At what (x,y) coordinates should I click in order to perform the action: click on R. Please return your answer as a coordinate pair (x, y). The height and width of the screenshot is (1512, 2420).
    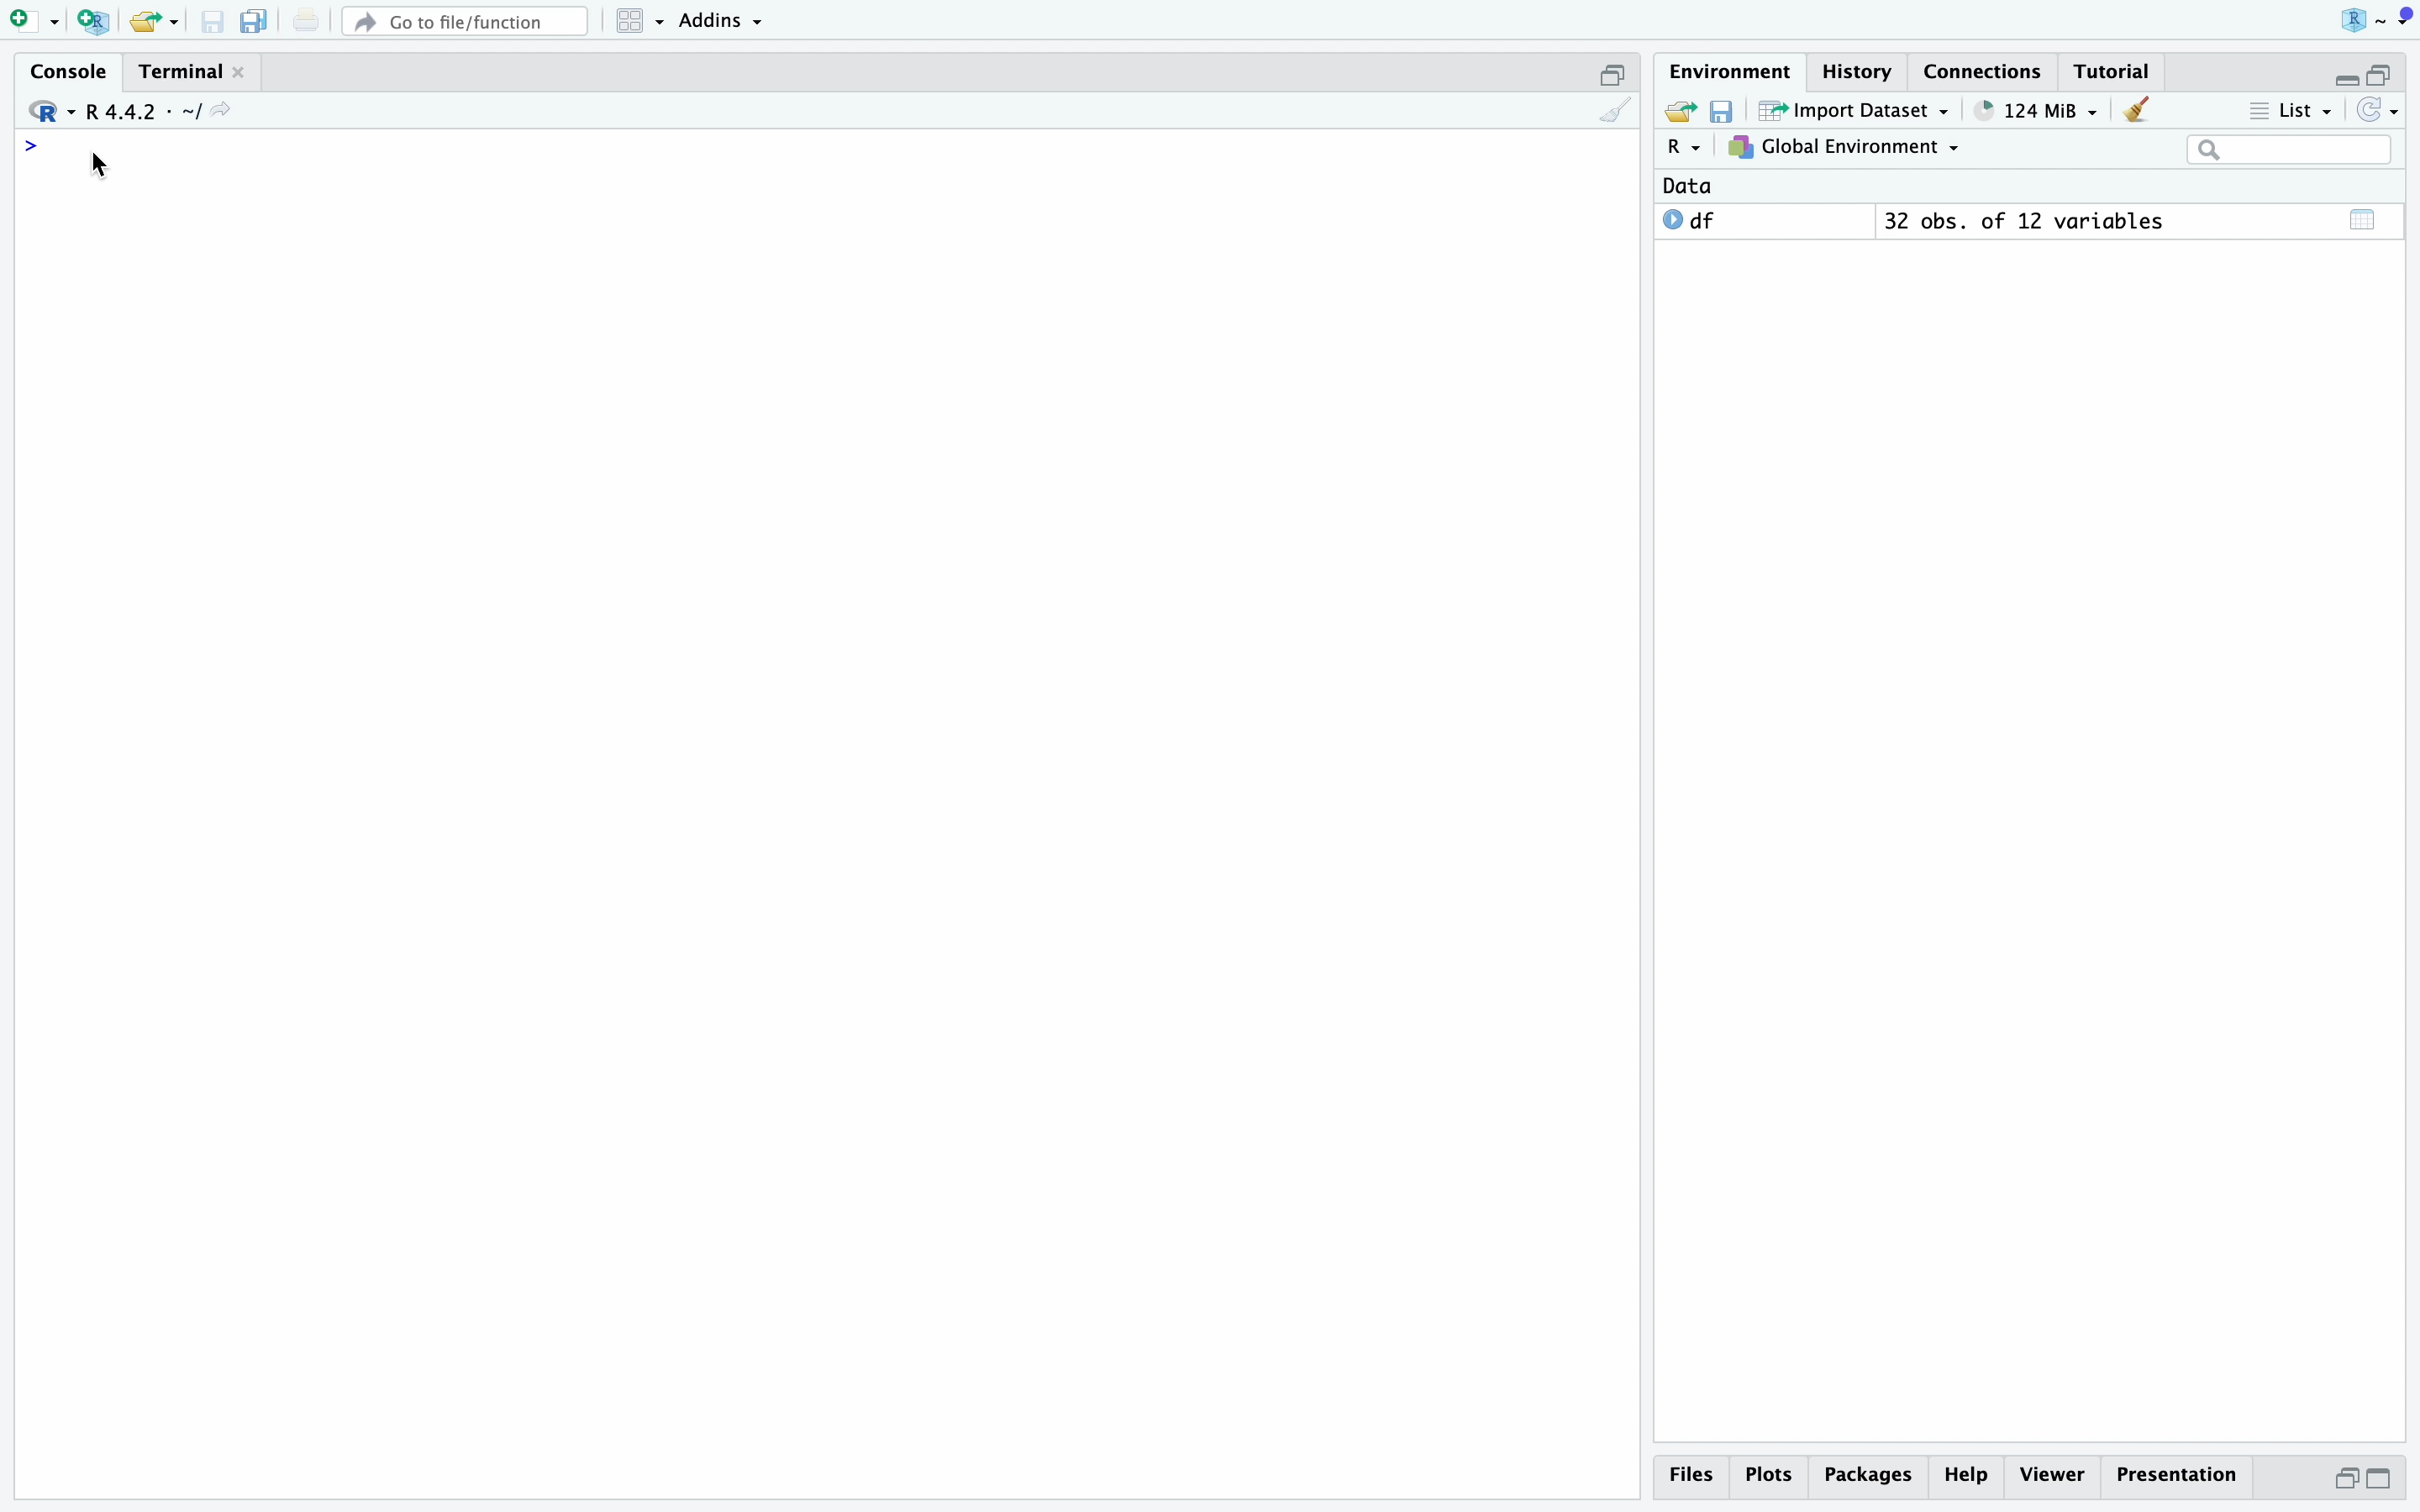
    Looking at the image, I should click on (1687, 146).